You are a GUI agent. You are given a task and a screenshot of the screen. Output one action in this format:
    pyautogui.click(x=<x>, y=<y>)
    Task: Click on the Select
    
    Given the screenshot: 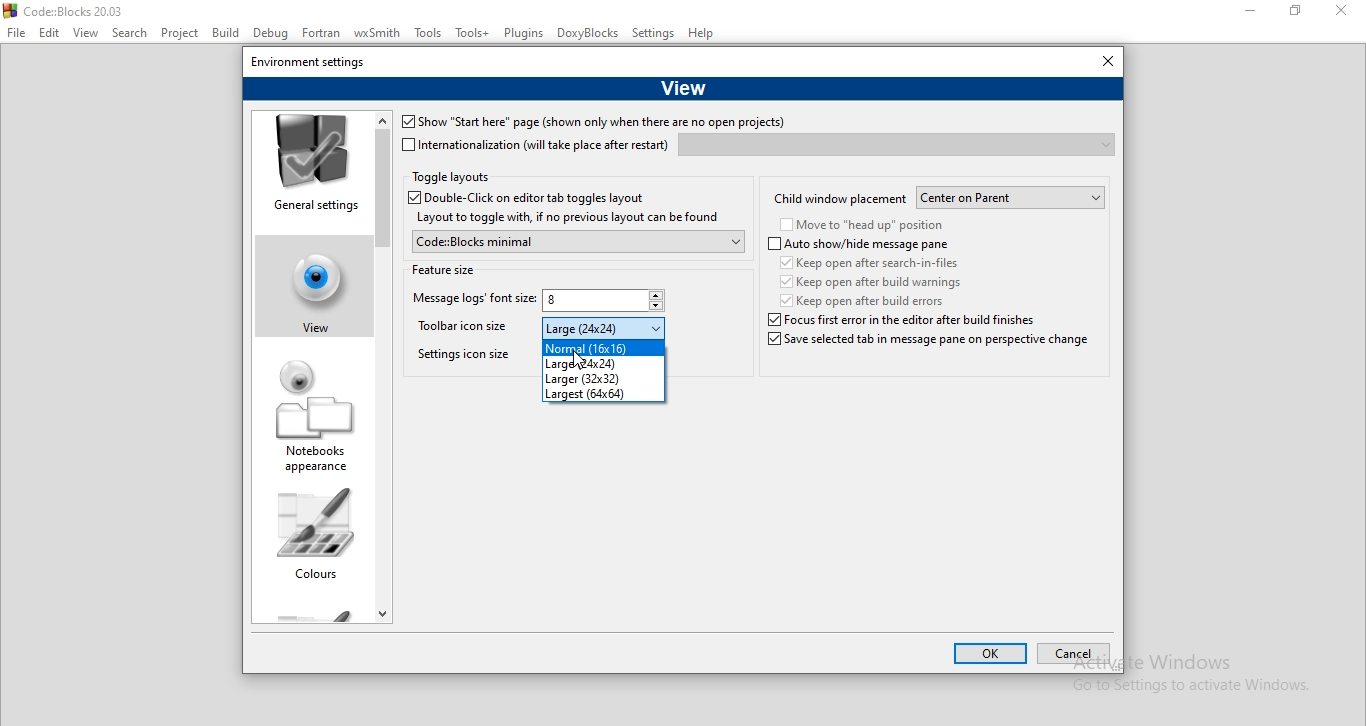 What is the action you would take?
    pyautogui.click(x=132, y=35)
    